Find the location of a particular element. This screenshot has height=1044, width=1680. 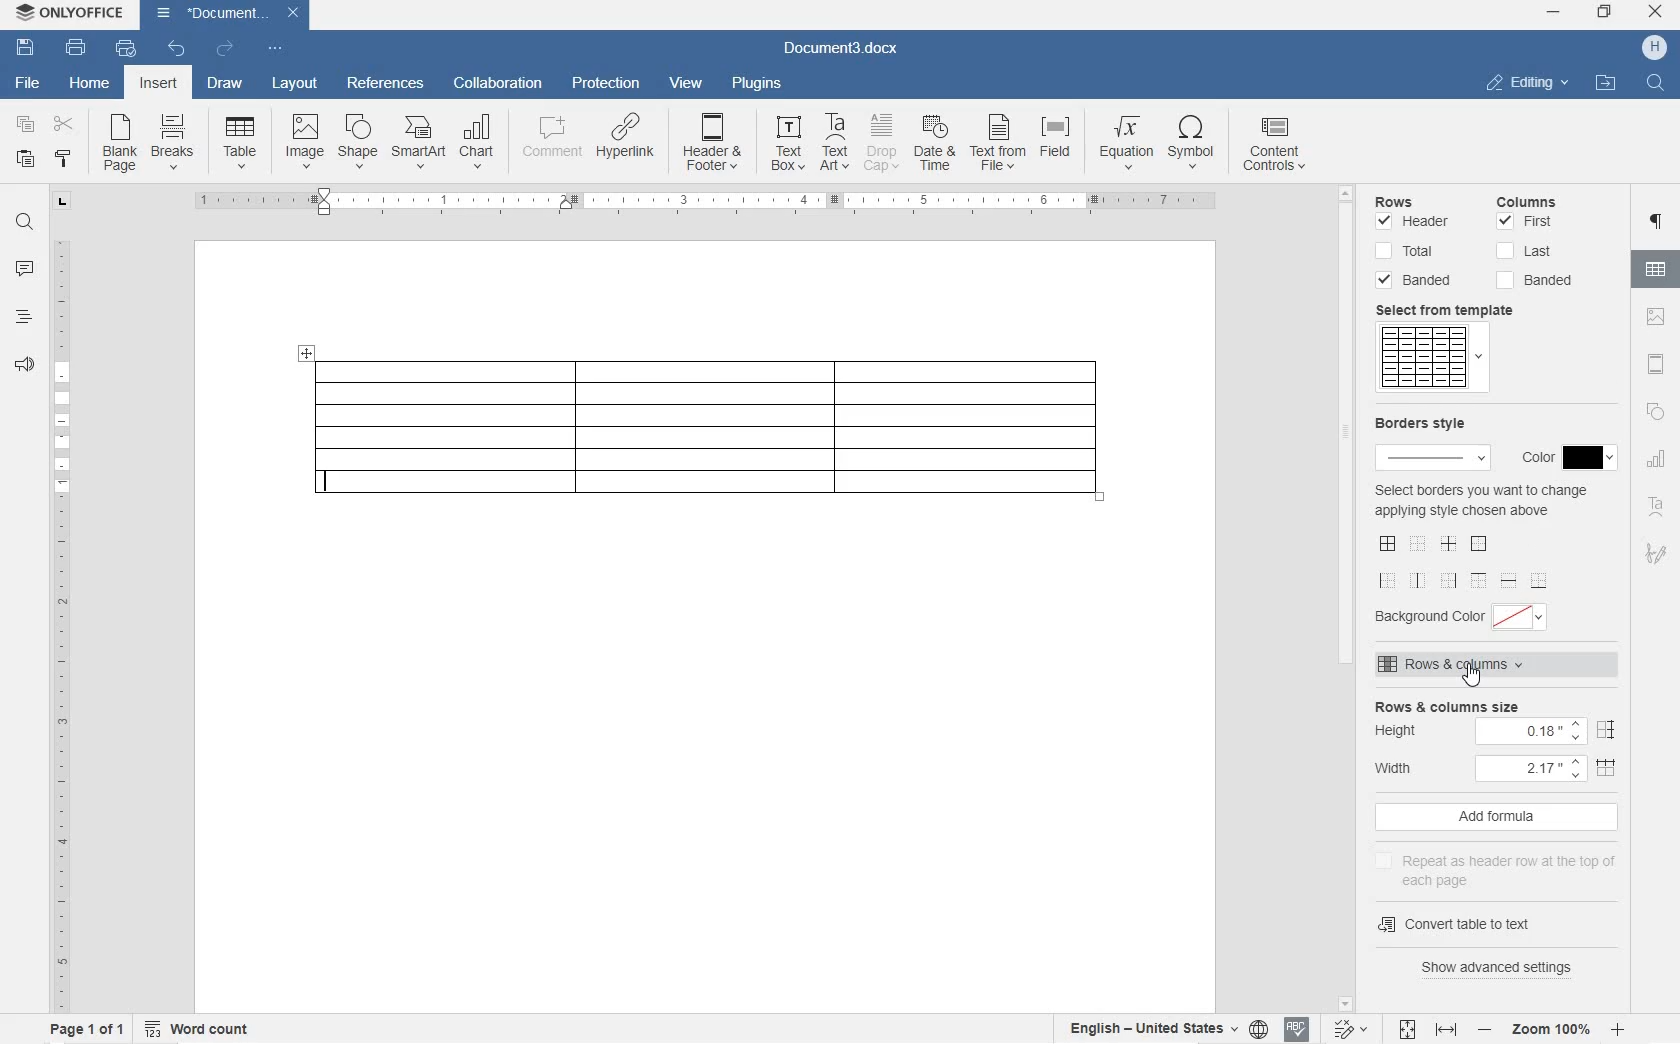

FEEDBACK & SUPPORT is located at coordinates (22, 365).